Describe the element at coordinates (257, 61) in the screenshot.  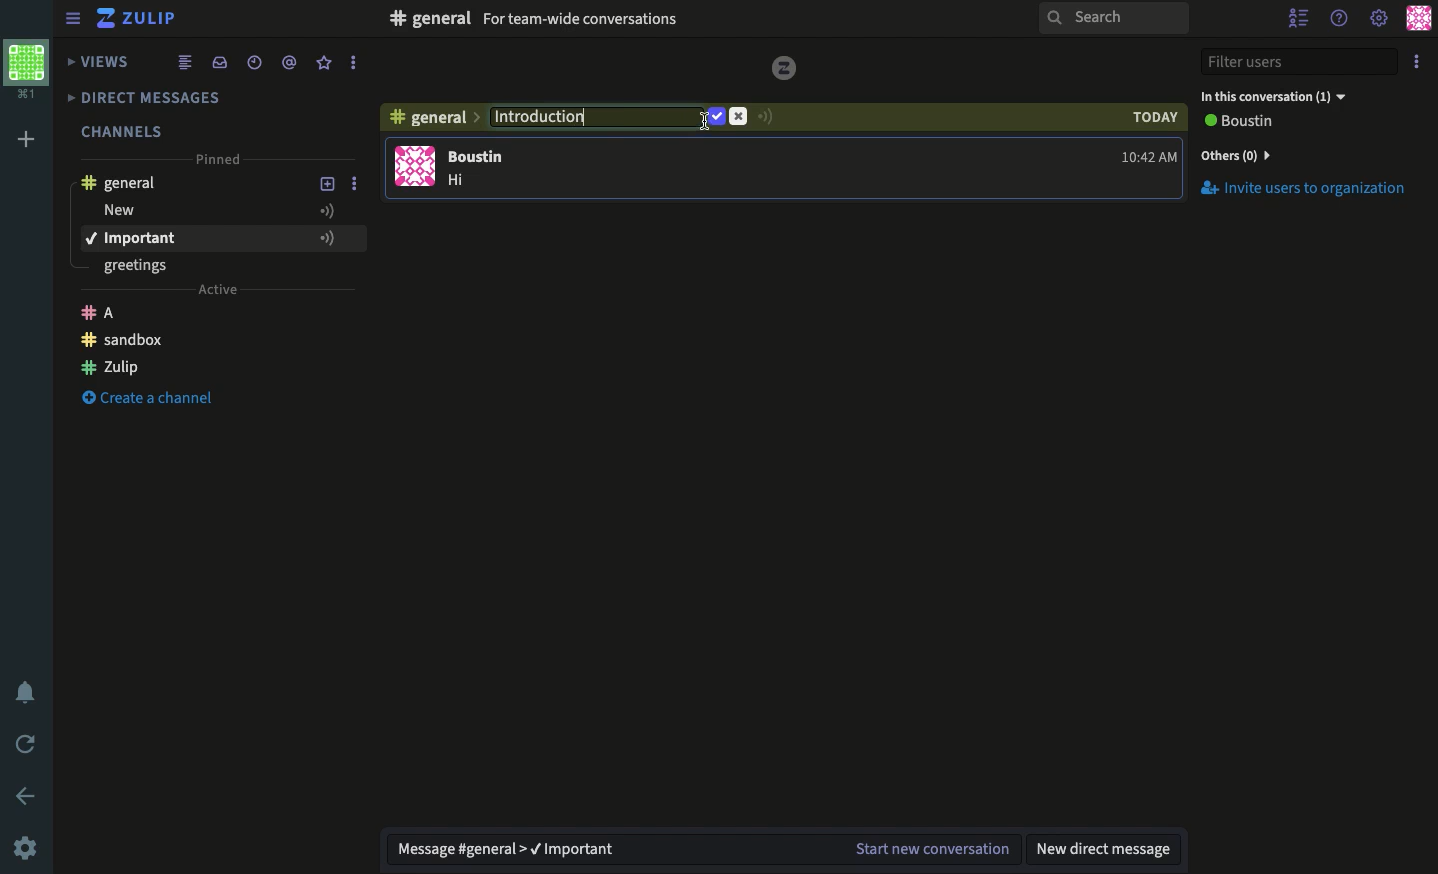
I see `Time` at that location.